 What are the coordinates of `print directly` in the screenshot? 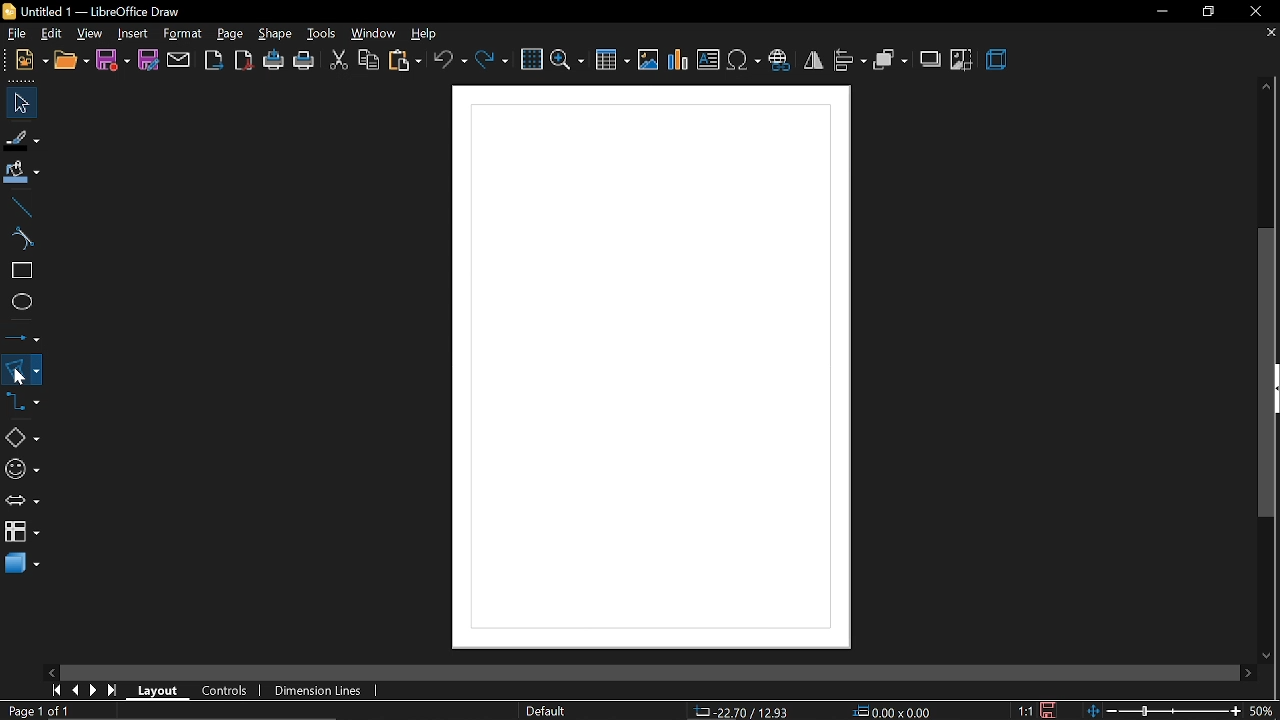 It's located at (275, 61).